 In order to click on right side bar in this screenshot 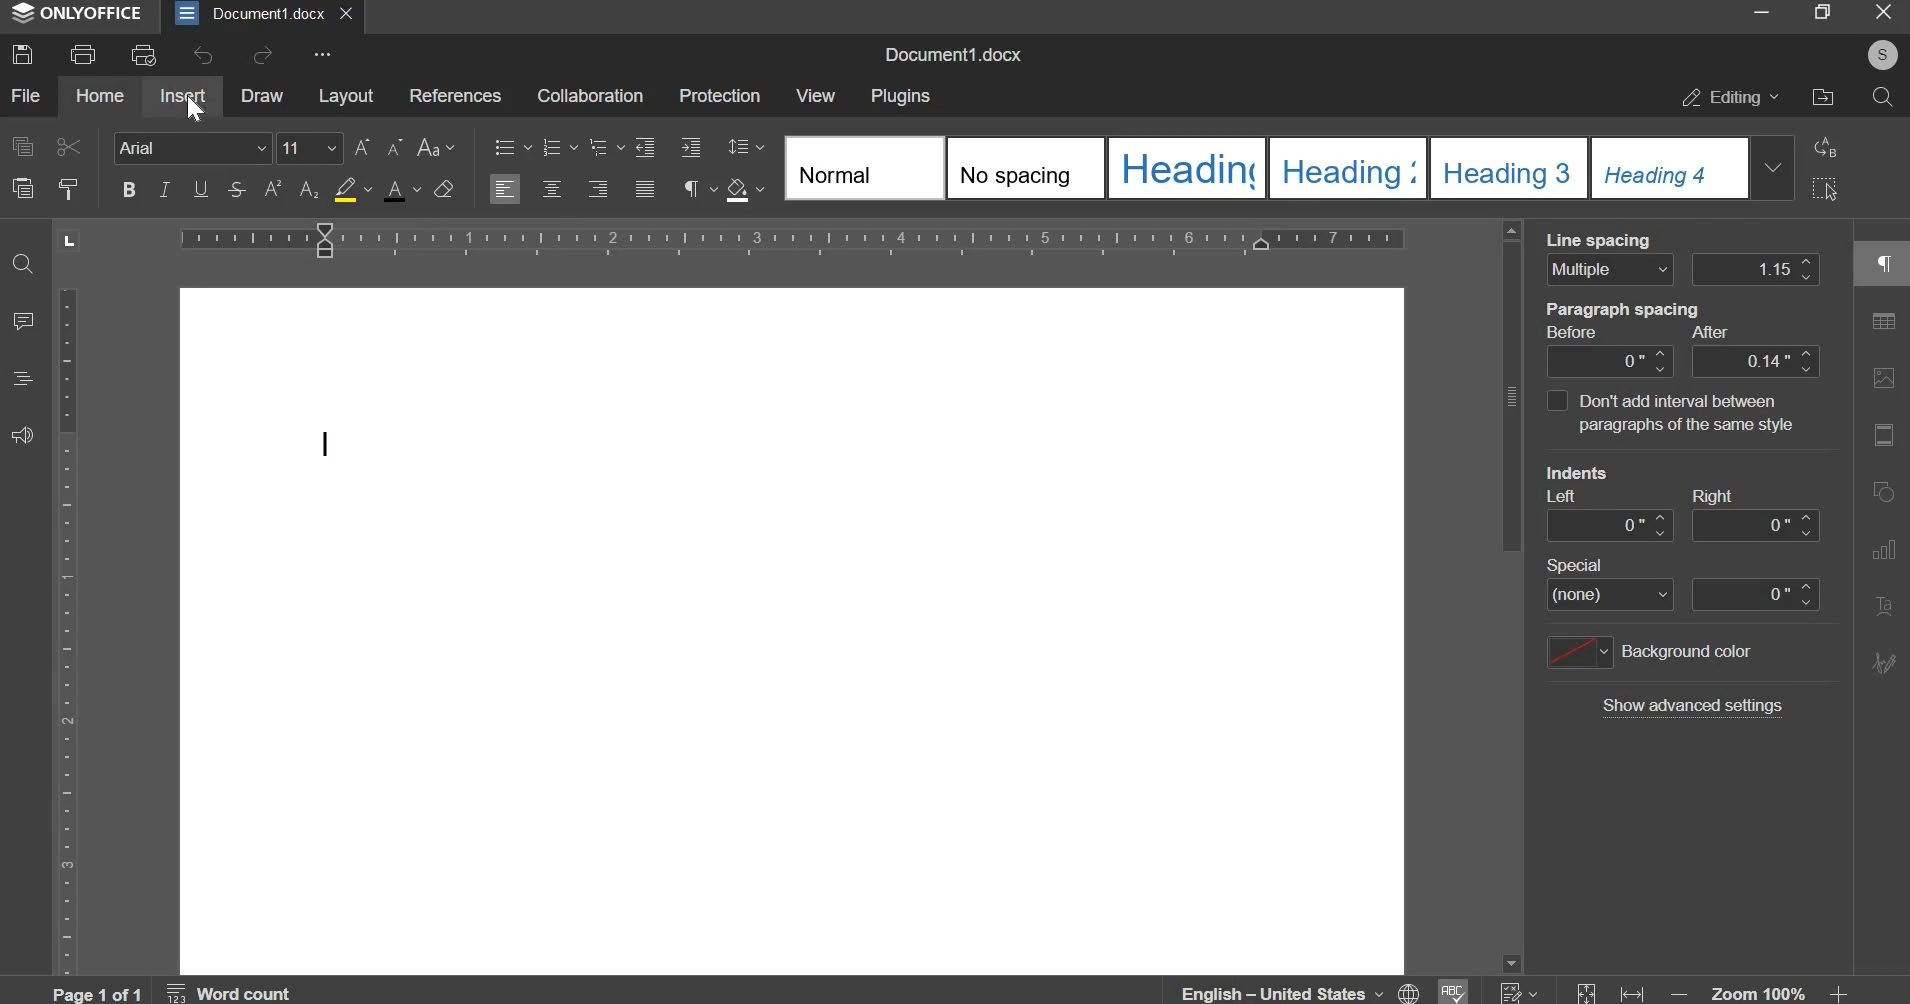, I will do `click(1878, 459)`.